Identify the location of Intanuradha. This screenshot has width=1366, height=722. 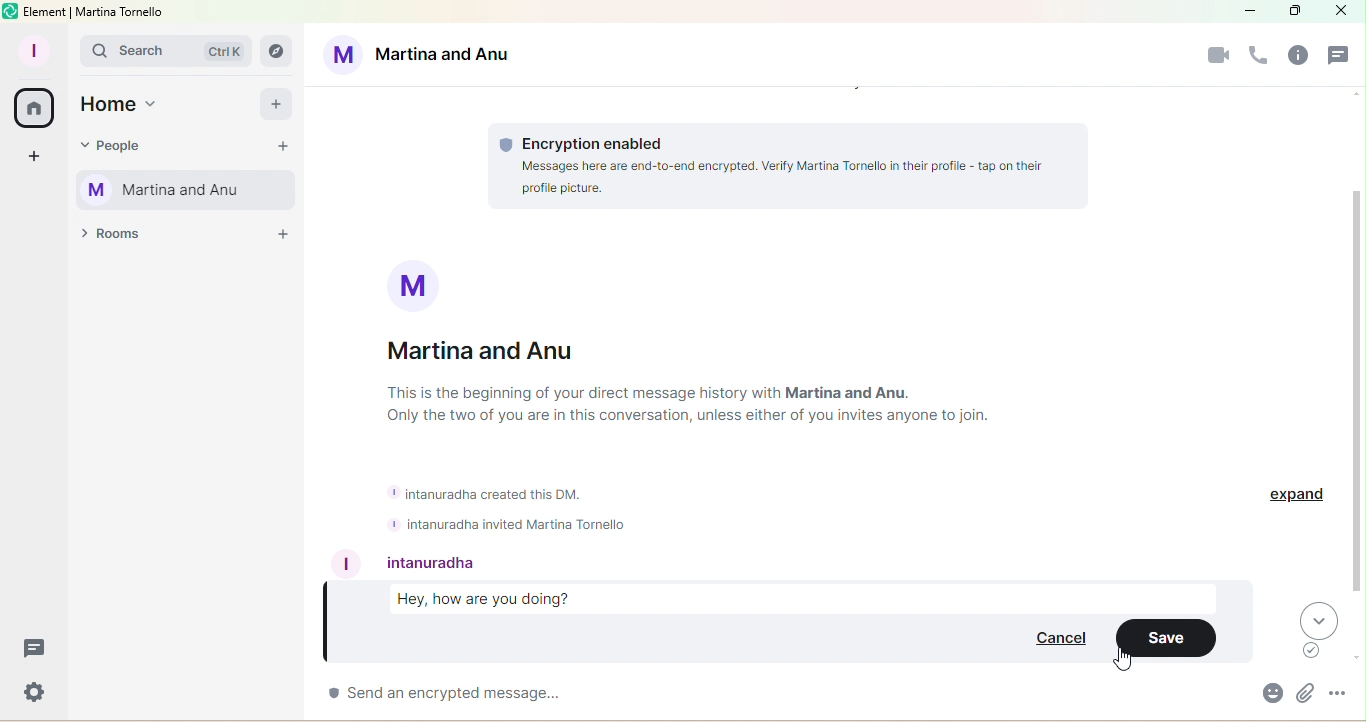
(439, 562).